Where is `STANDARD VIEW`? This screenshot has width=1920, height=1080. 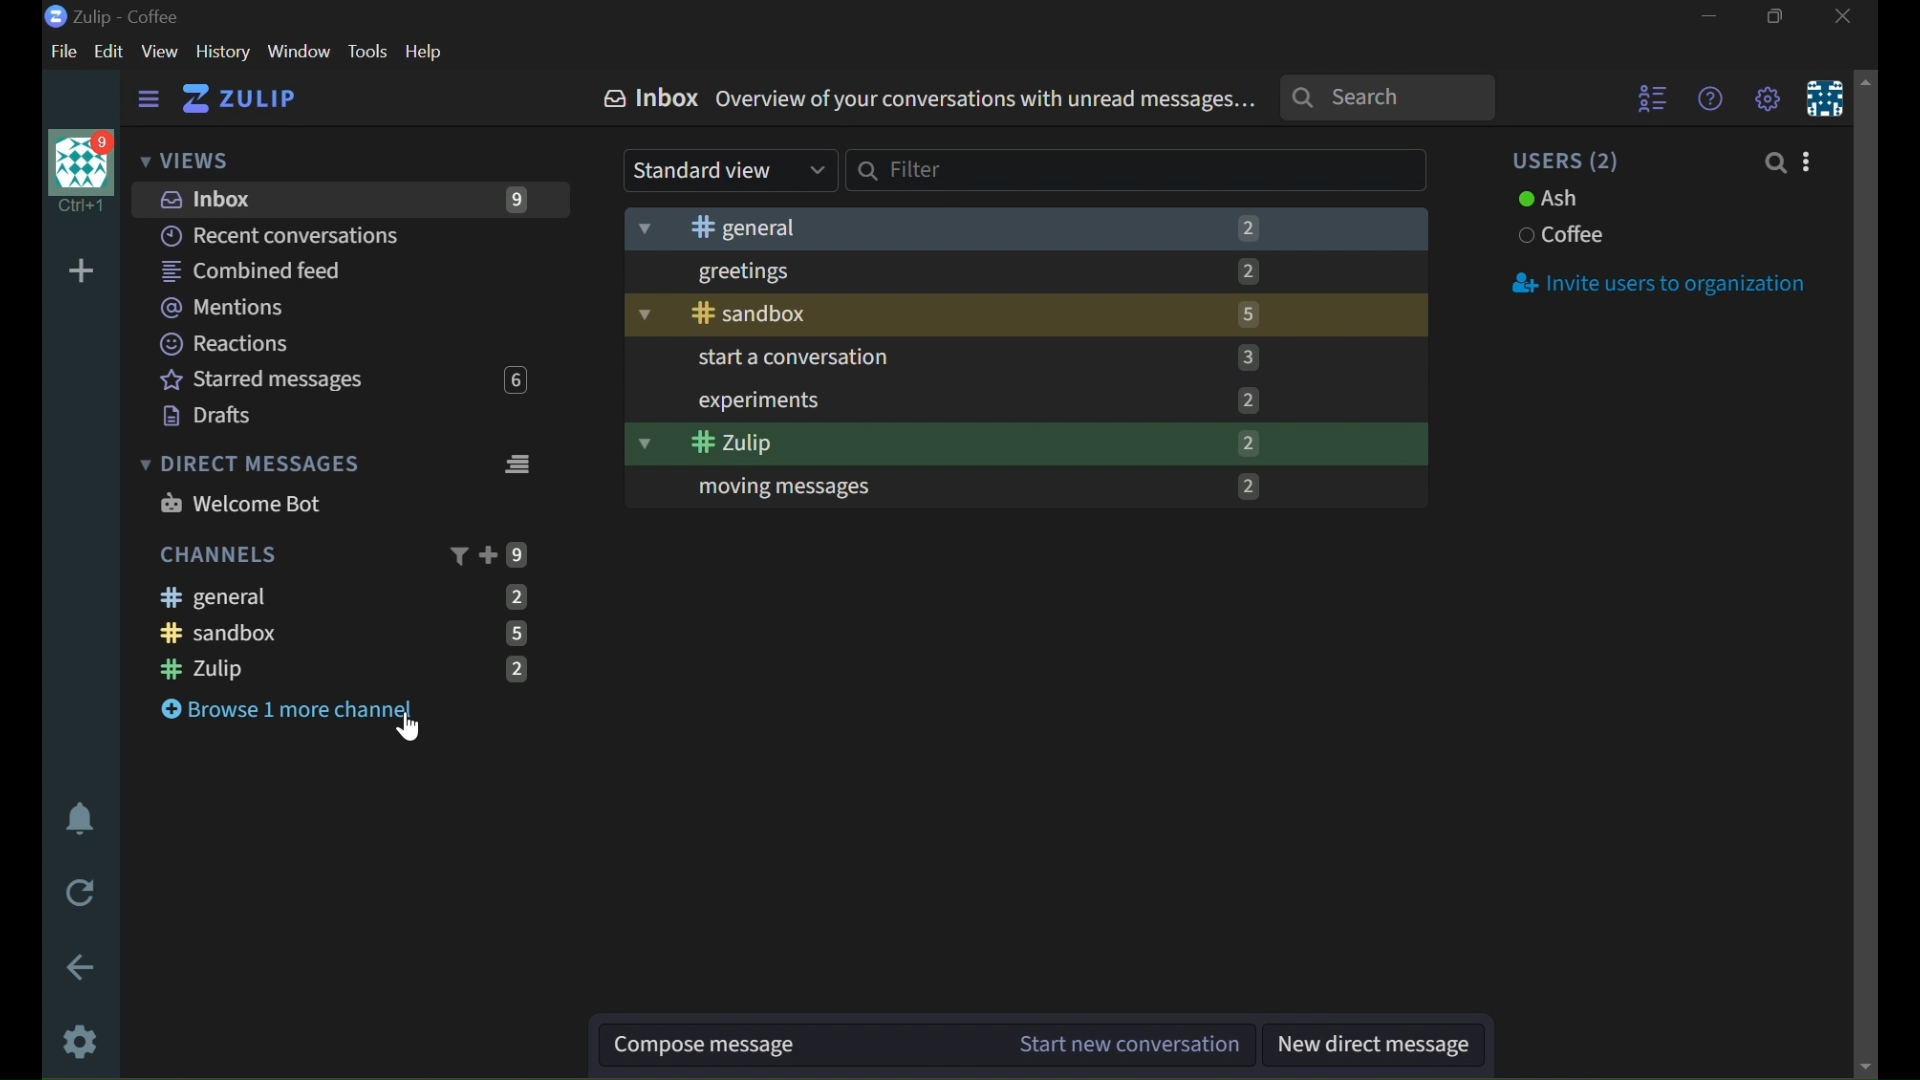 STANDARD VIEW is located at coordinates (720, 166).